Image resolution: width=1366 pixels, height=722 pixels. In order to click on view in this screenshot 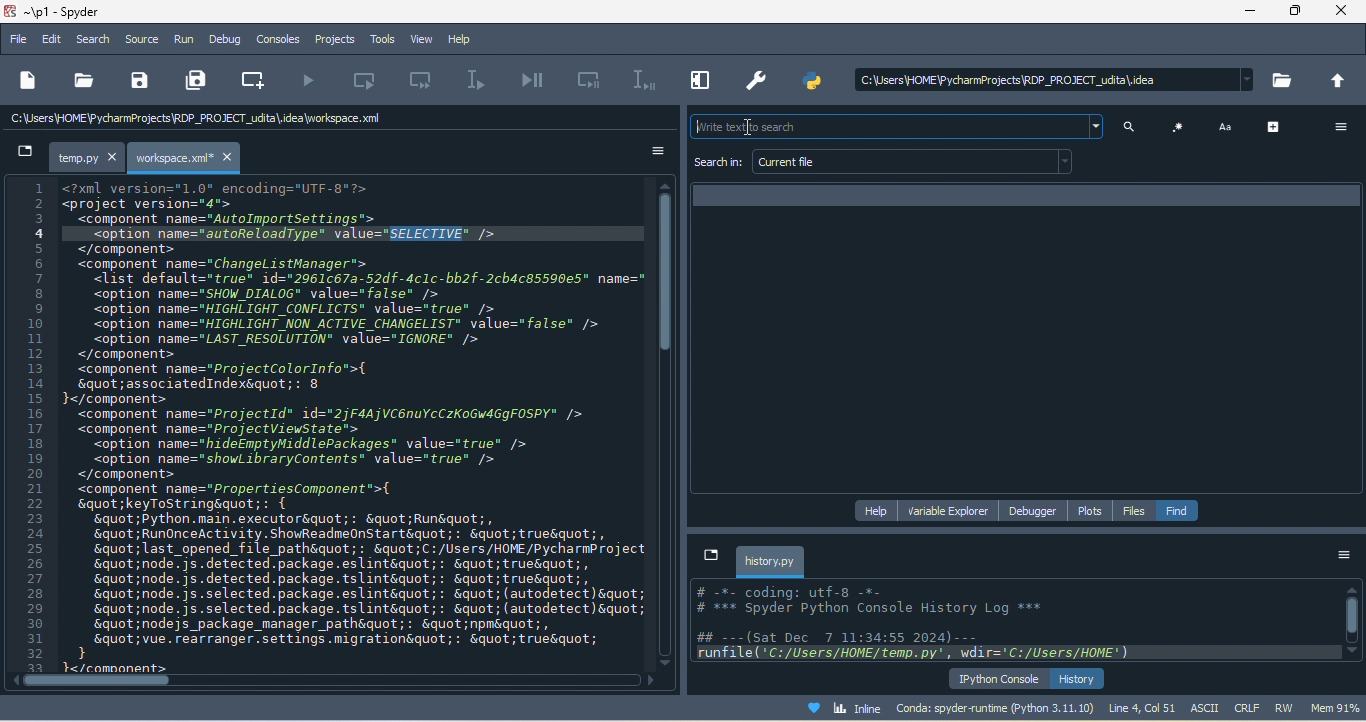, I will do `click(419, 40)`.